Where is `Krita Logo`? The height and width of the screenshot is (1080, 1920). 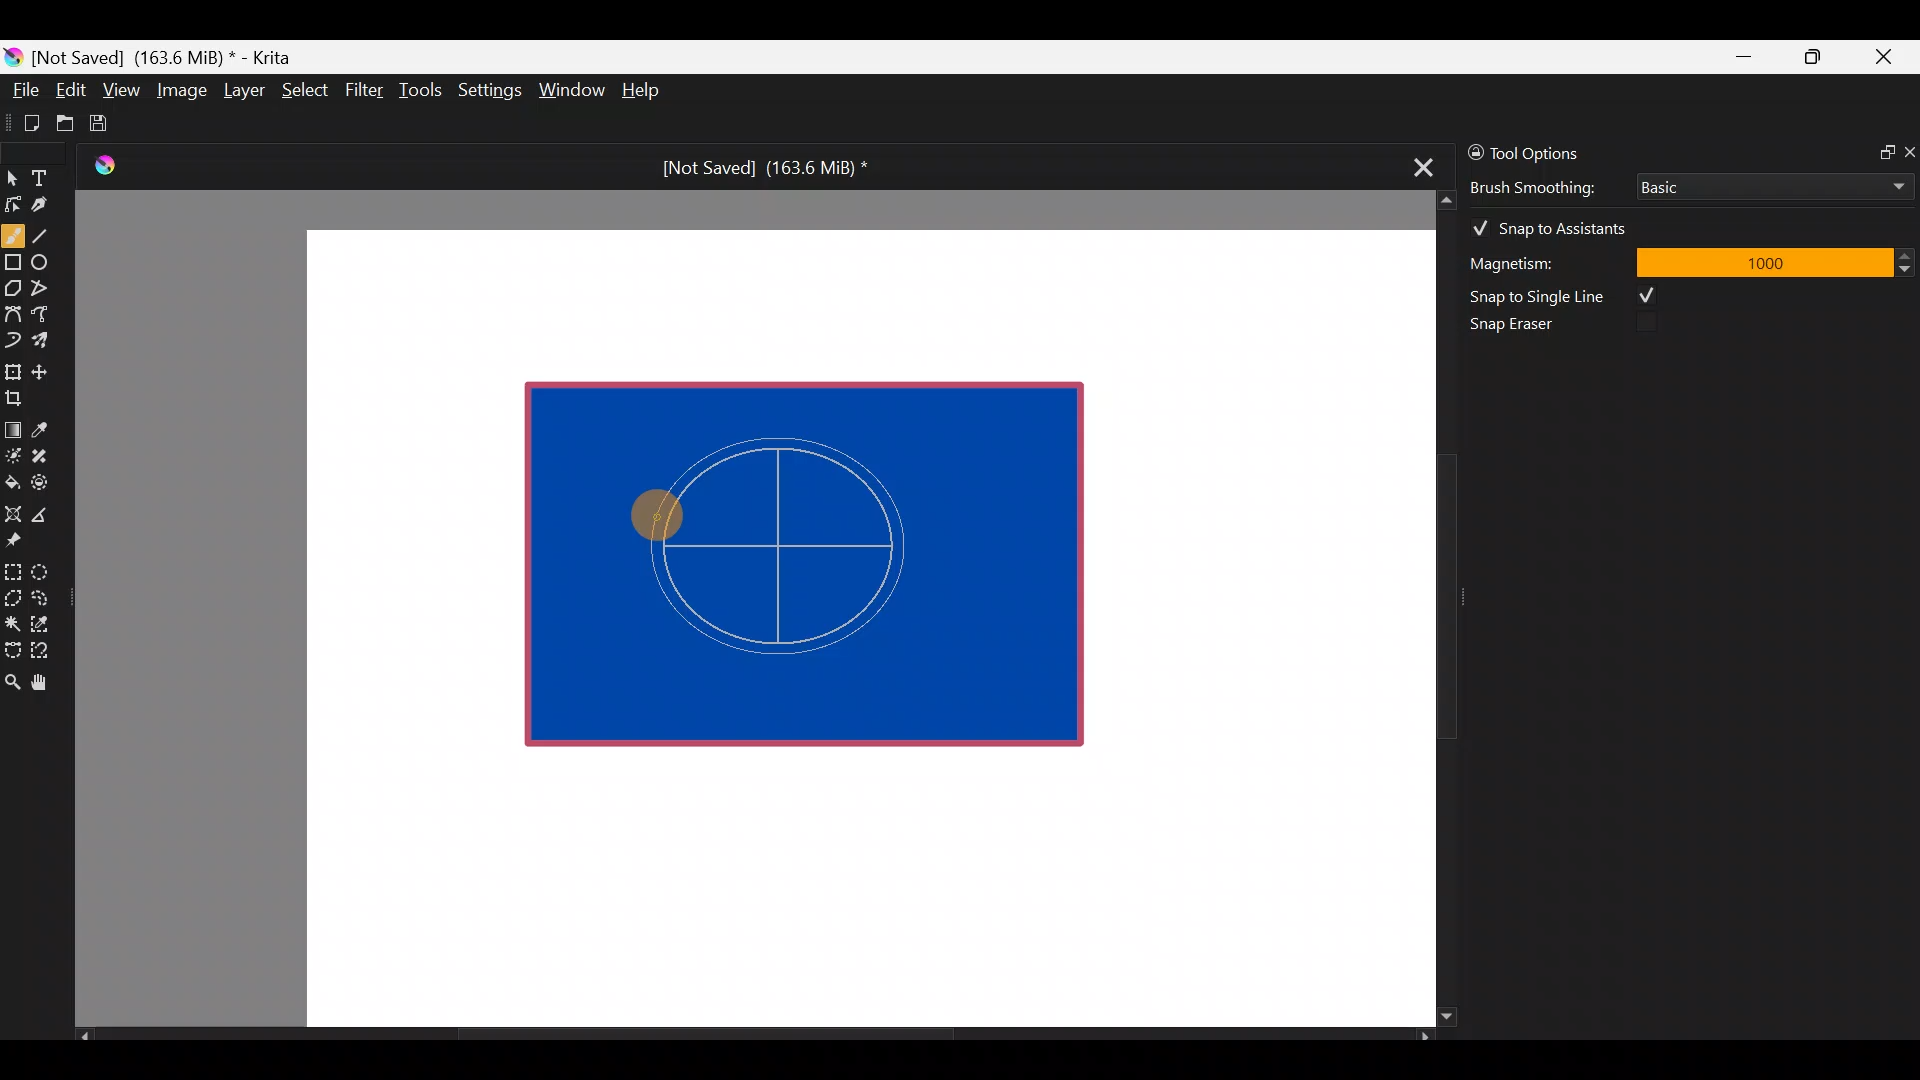
Krita Logo is located at coordinates (101, 165).